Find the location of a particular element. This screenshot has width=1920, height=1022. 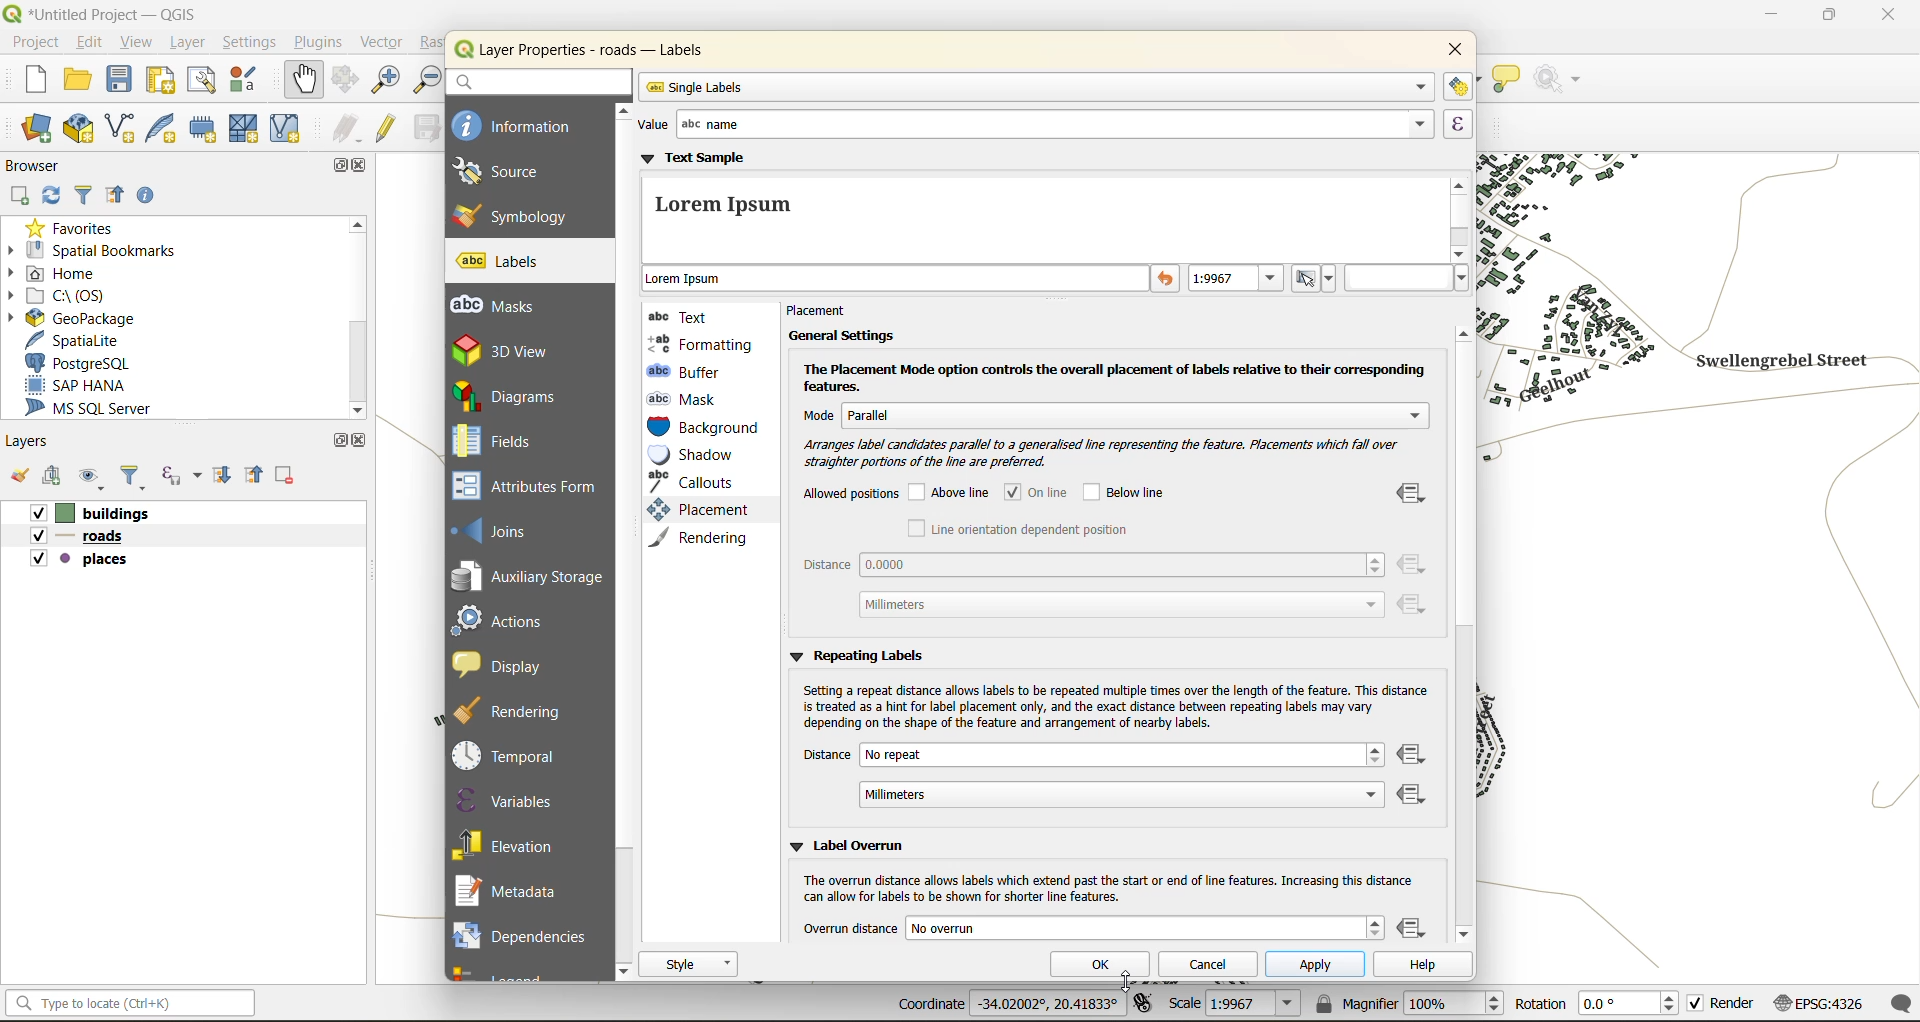

below line is located at coordinates (1131, 492).